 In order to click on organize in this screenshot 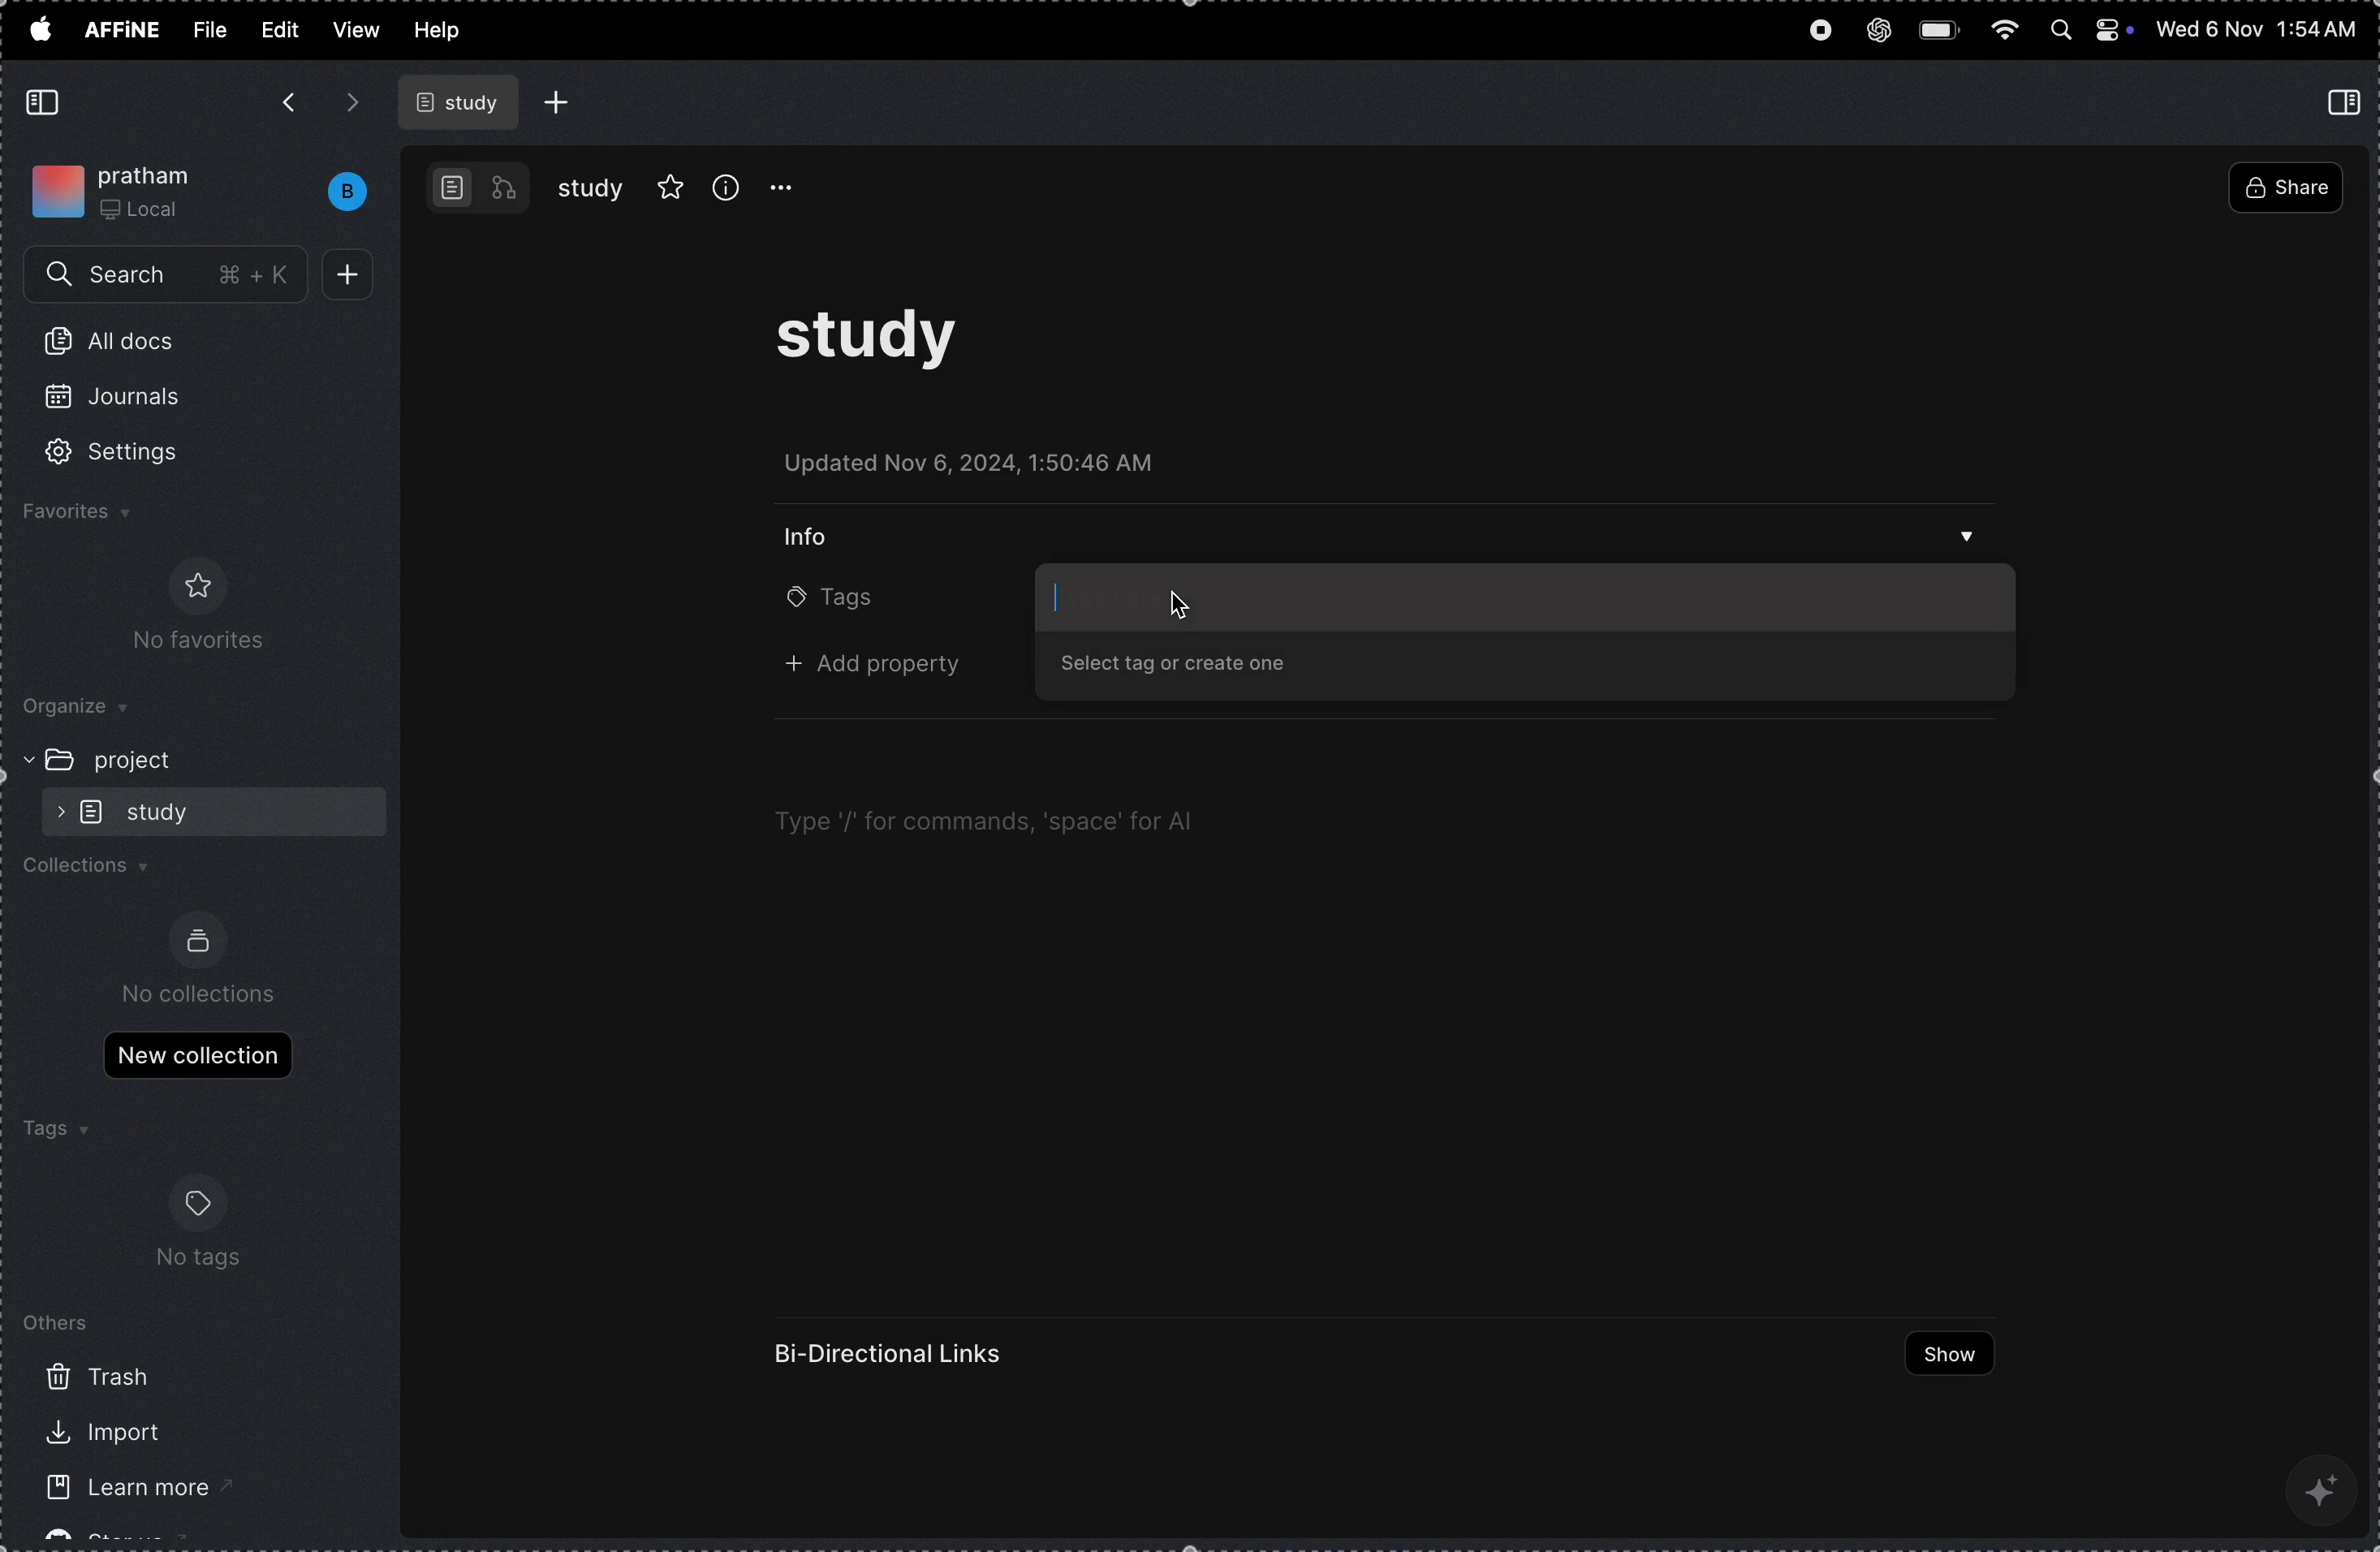, I will do `click(91, 709)`.